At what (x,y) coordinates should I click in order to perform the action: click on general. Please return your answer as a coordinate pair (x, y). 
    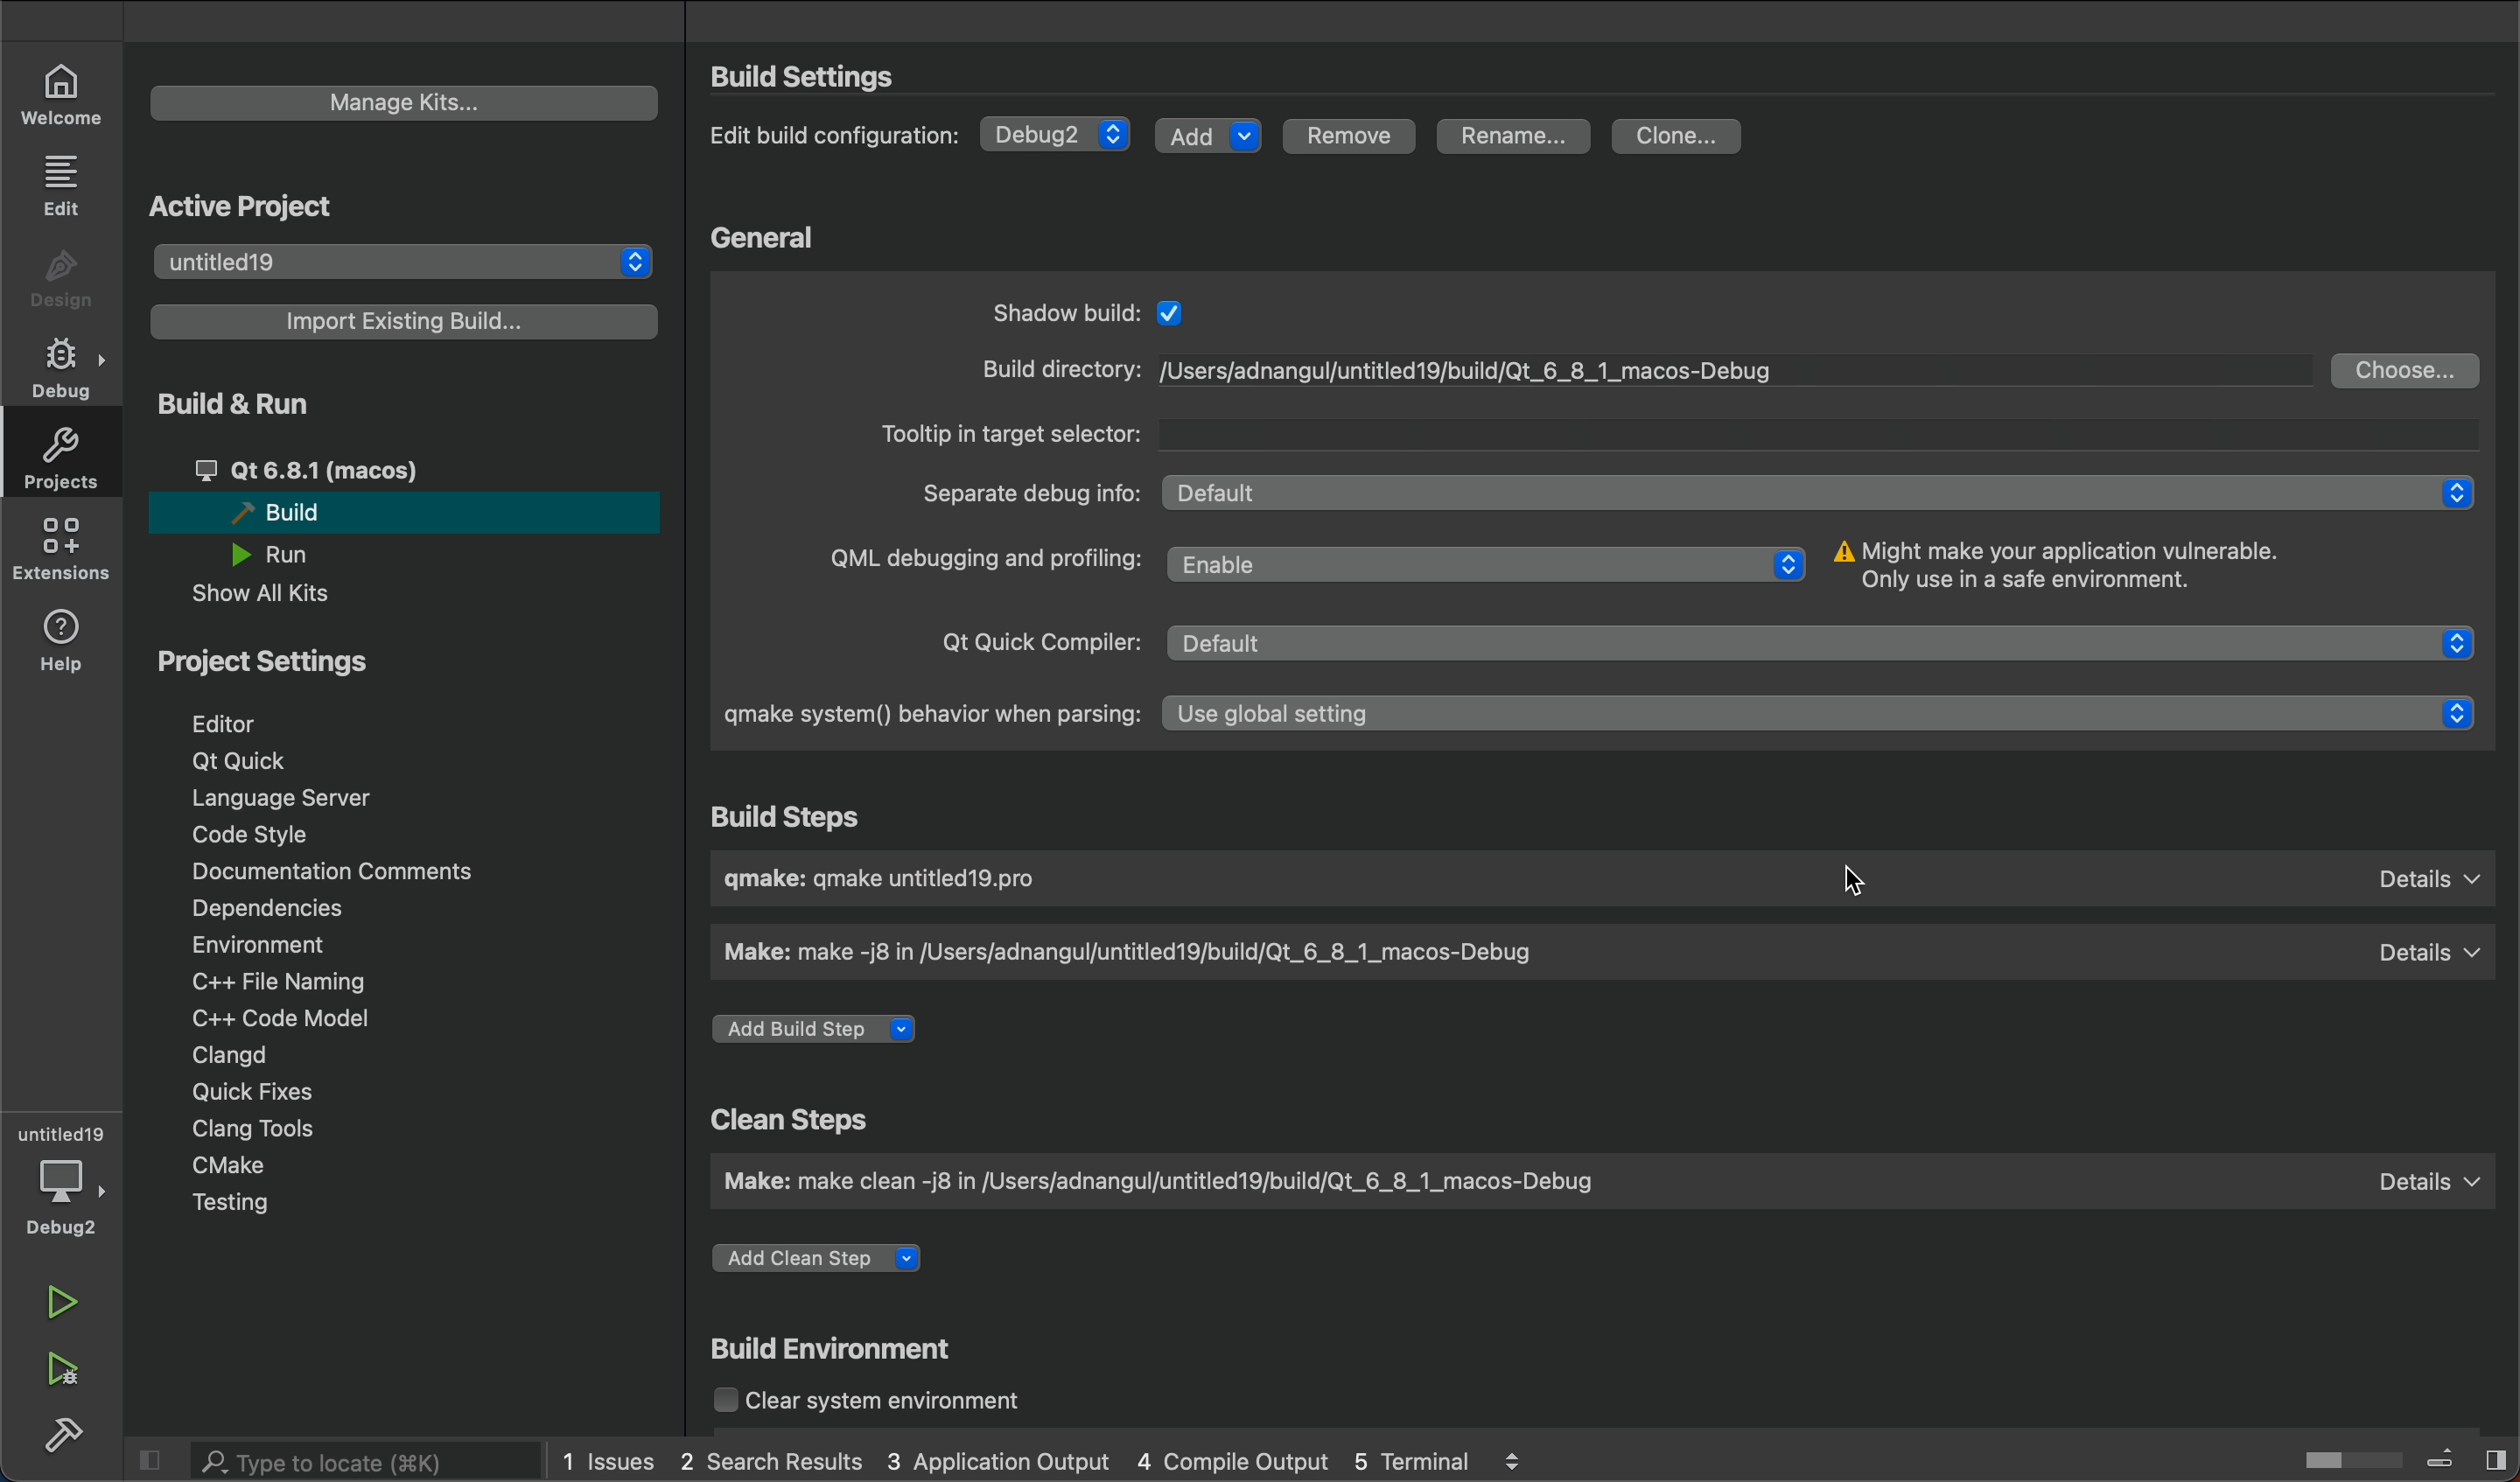
    Looking at the image, I should click on (772, 238).